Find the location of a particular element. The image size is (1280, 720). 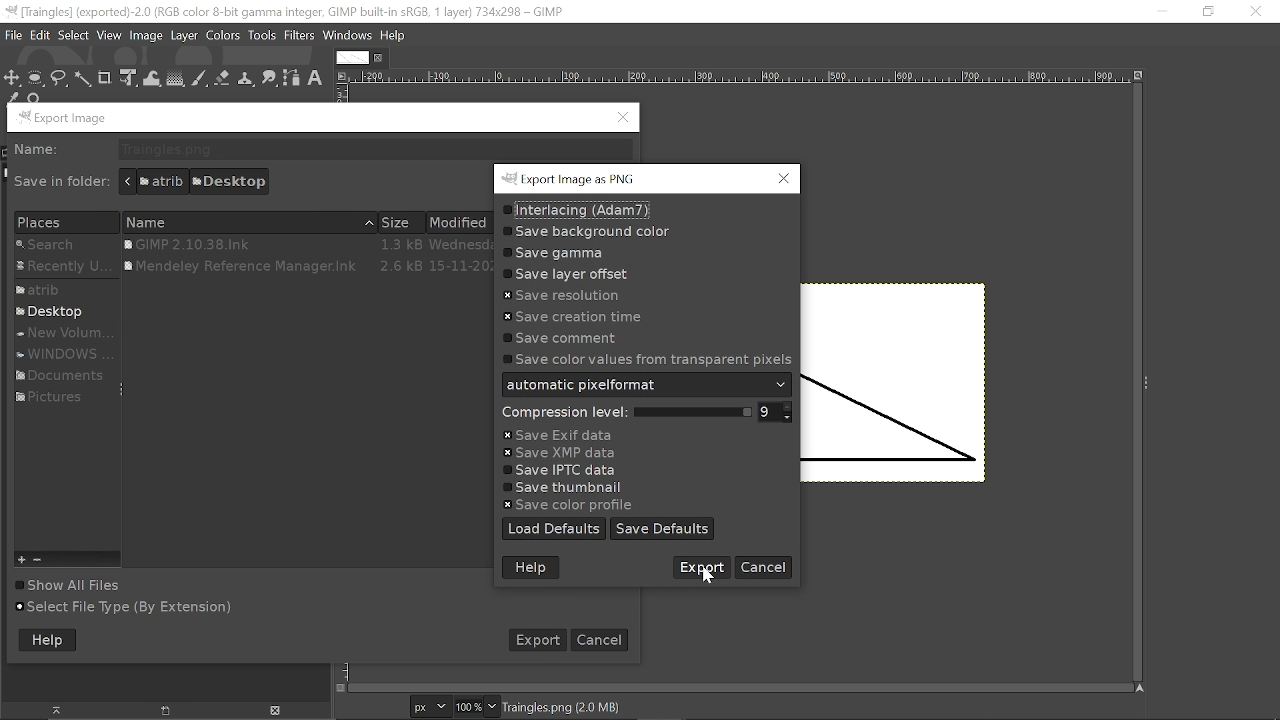

Help is located at coordinates (48, 642).